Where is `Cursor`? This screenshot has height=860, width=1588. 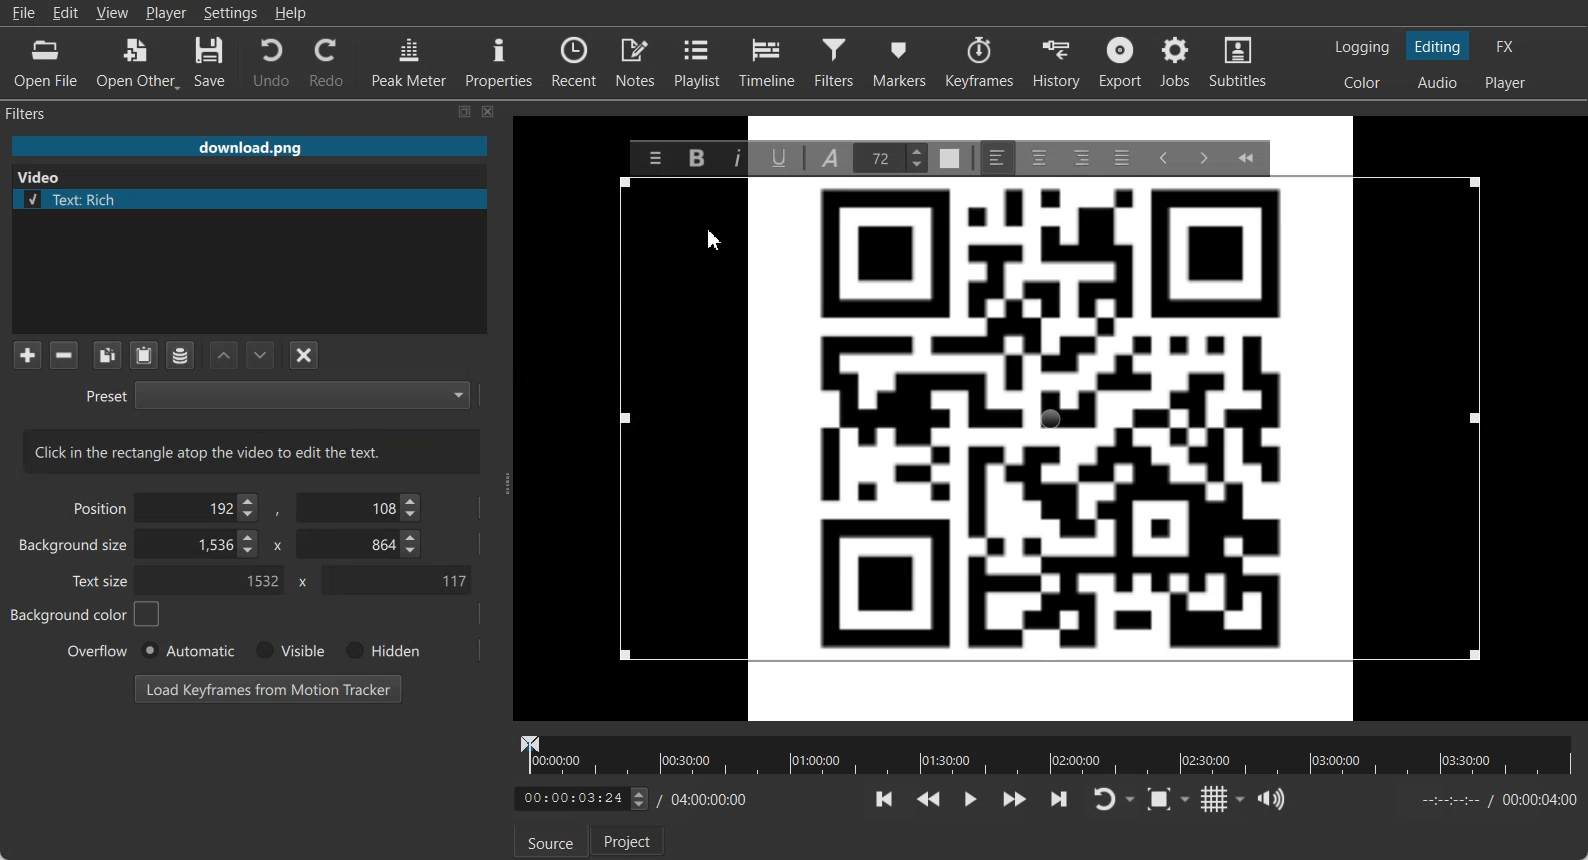
Cursor is located at coordinates (716, 242).